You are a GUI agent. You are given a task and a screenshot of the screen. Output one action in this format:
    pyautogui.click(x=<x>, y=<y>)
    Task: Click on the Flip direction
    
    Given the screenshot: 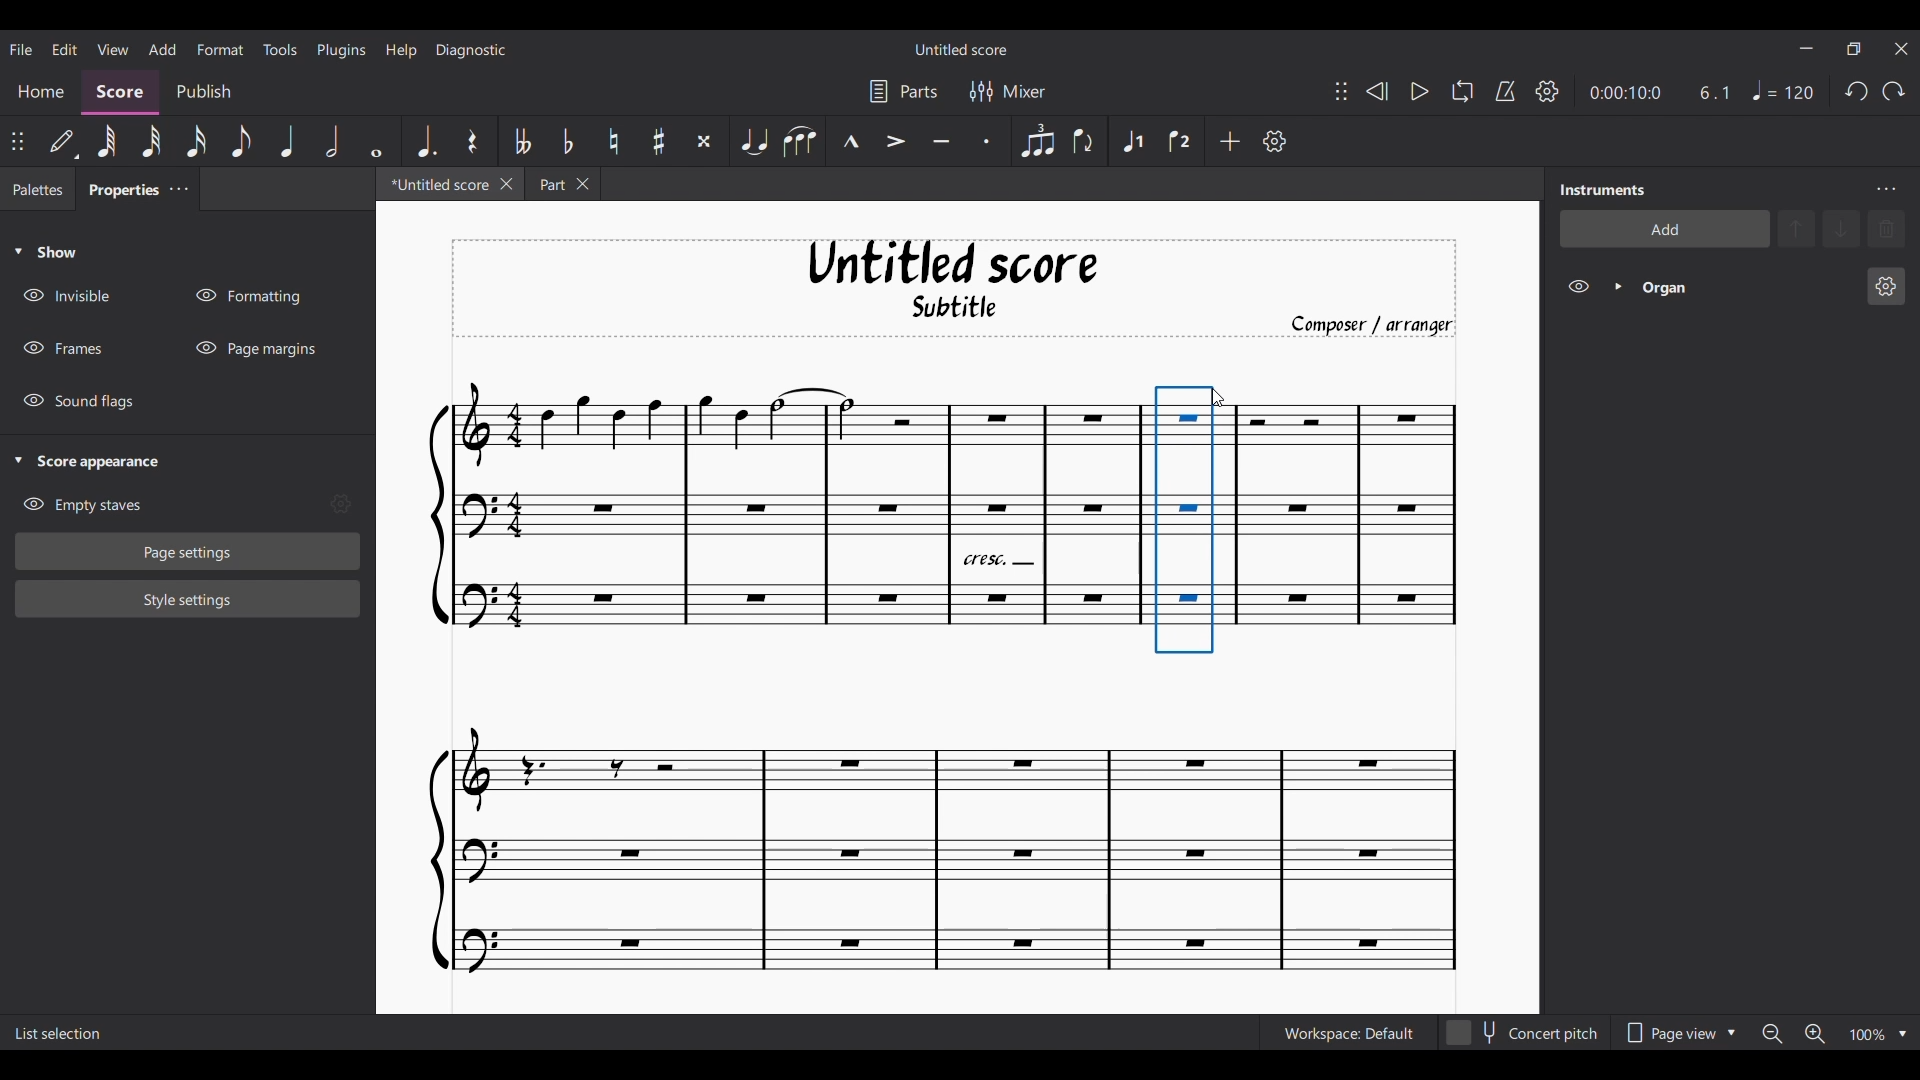 What is the action you would take?
    pyautogui.click(x=1084, y=141)
    